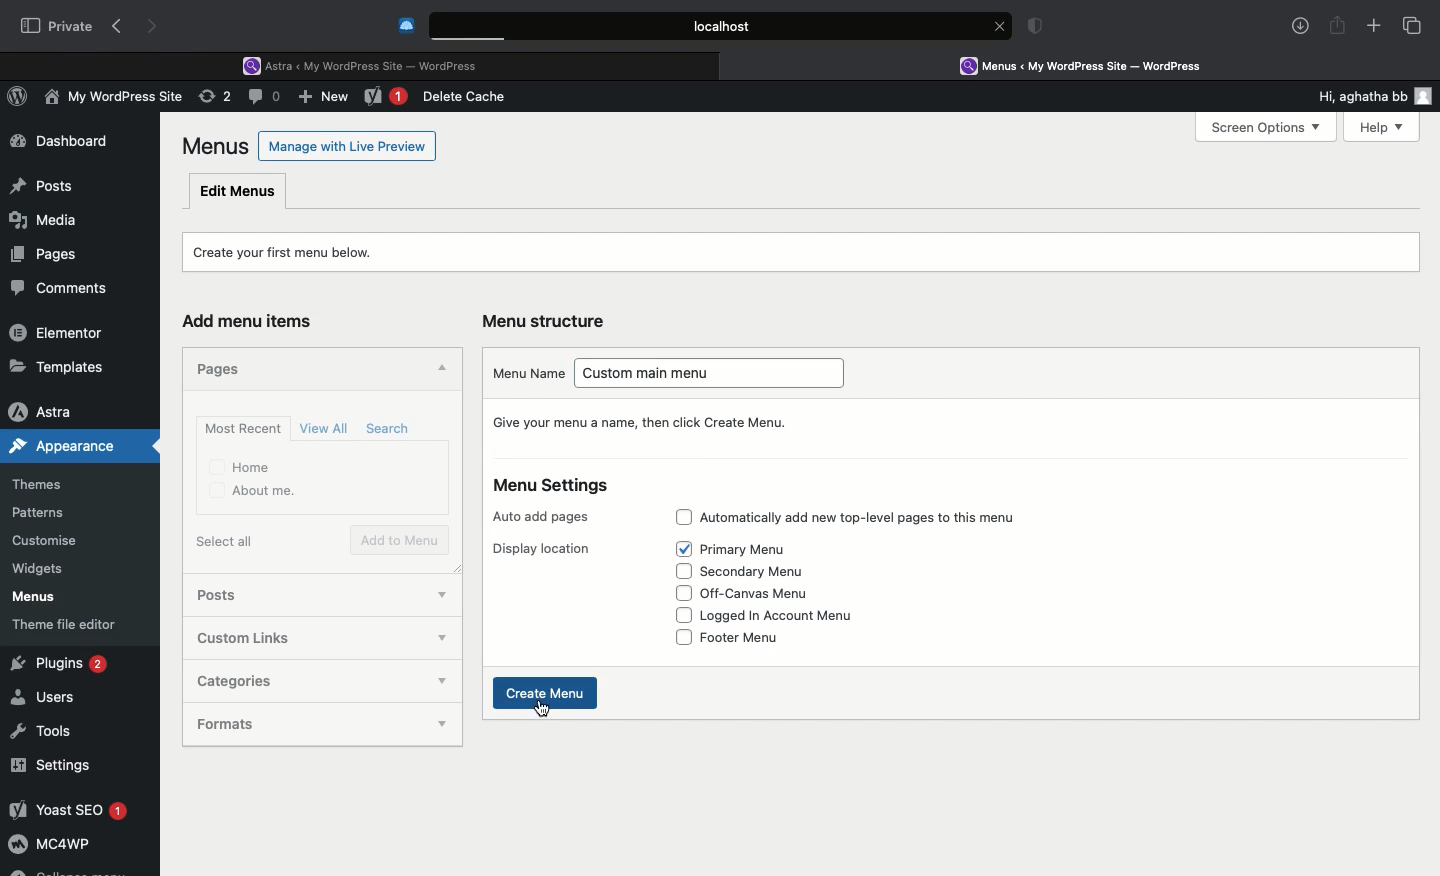 The image size is (1440, 876). I want to click on Menu structure, so click(548, 321).